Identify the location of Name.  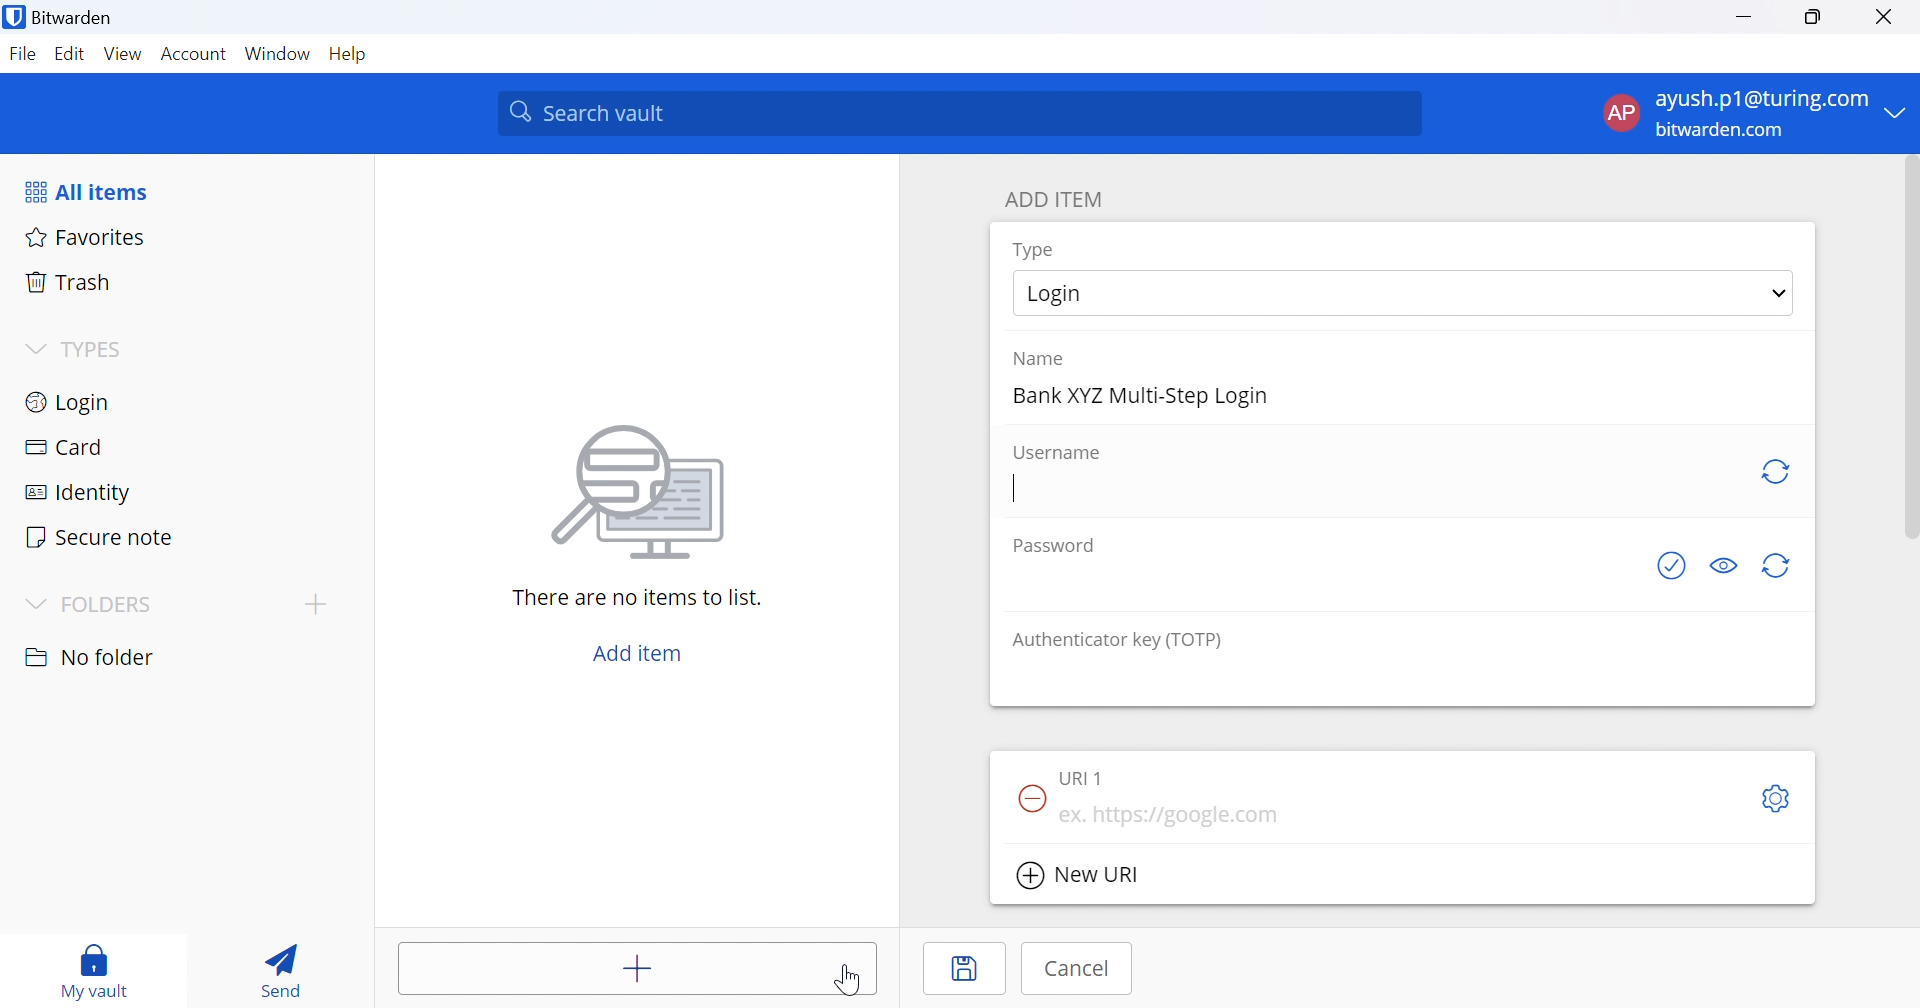
(1043, 359).